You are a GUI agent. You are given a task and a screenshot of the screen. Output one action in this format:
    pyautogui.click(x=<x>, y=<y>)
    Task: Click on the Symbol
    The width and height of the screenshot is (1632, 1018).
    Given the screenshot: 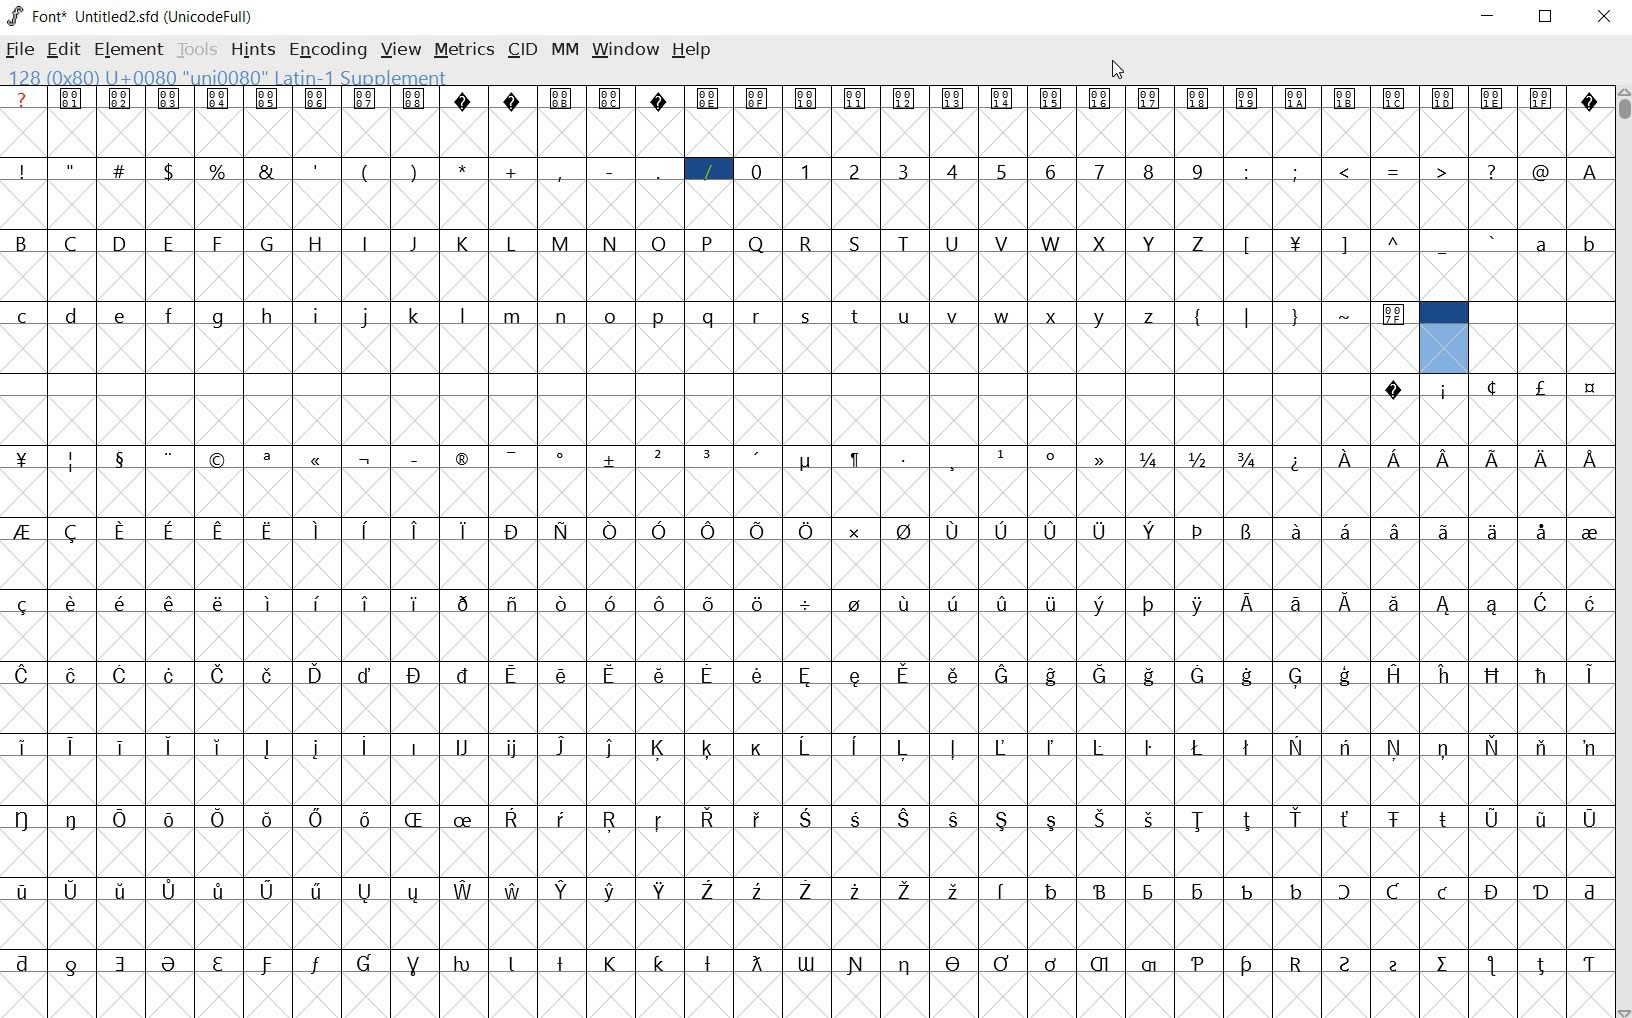 What is the action you would take?
    pyautogui.click(x=562, y=674)
    